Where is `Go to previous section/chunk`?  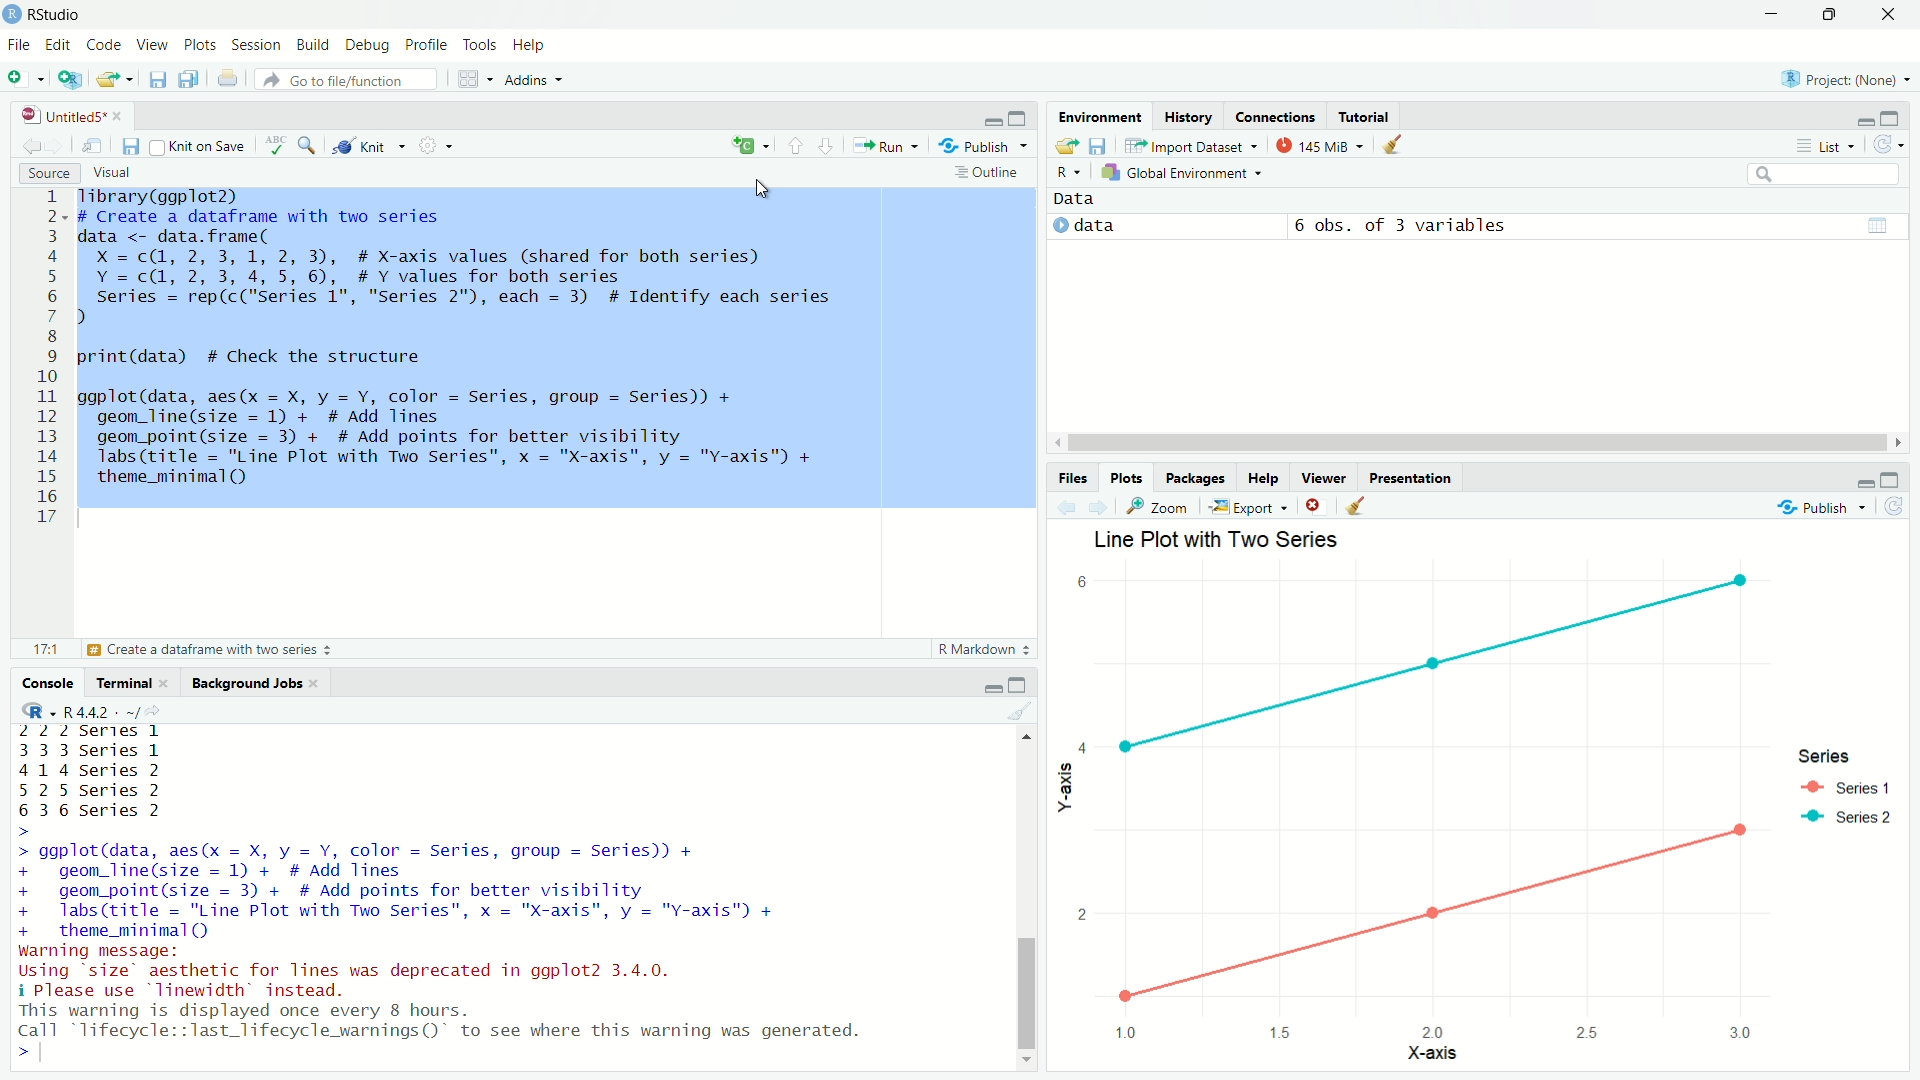 Go to previous section/chunk is located at coordinates (796, 146).